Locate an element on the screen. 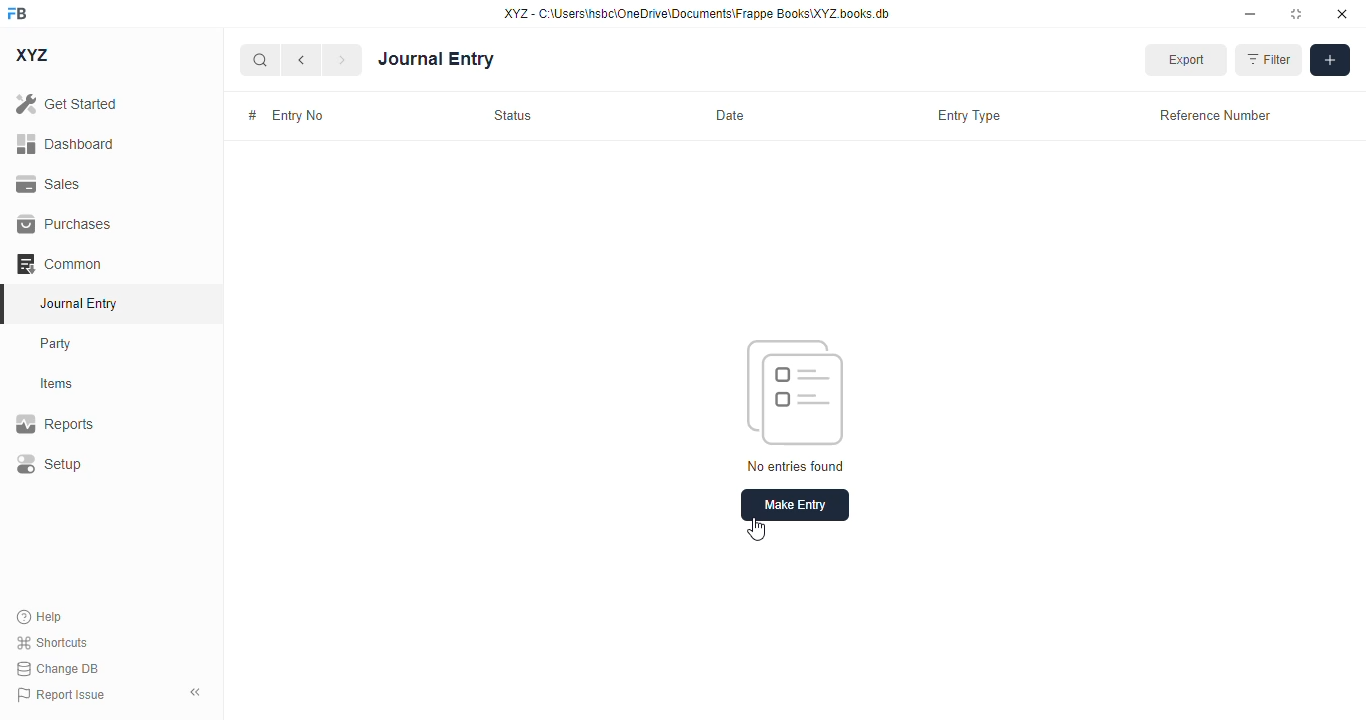 Image resolution: width=1366 pixels, height=720 pixels. entry No is located at coordinates (301, 115).